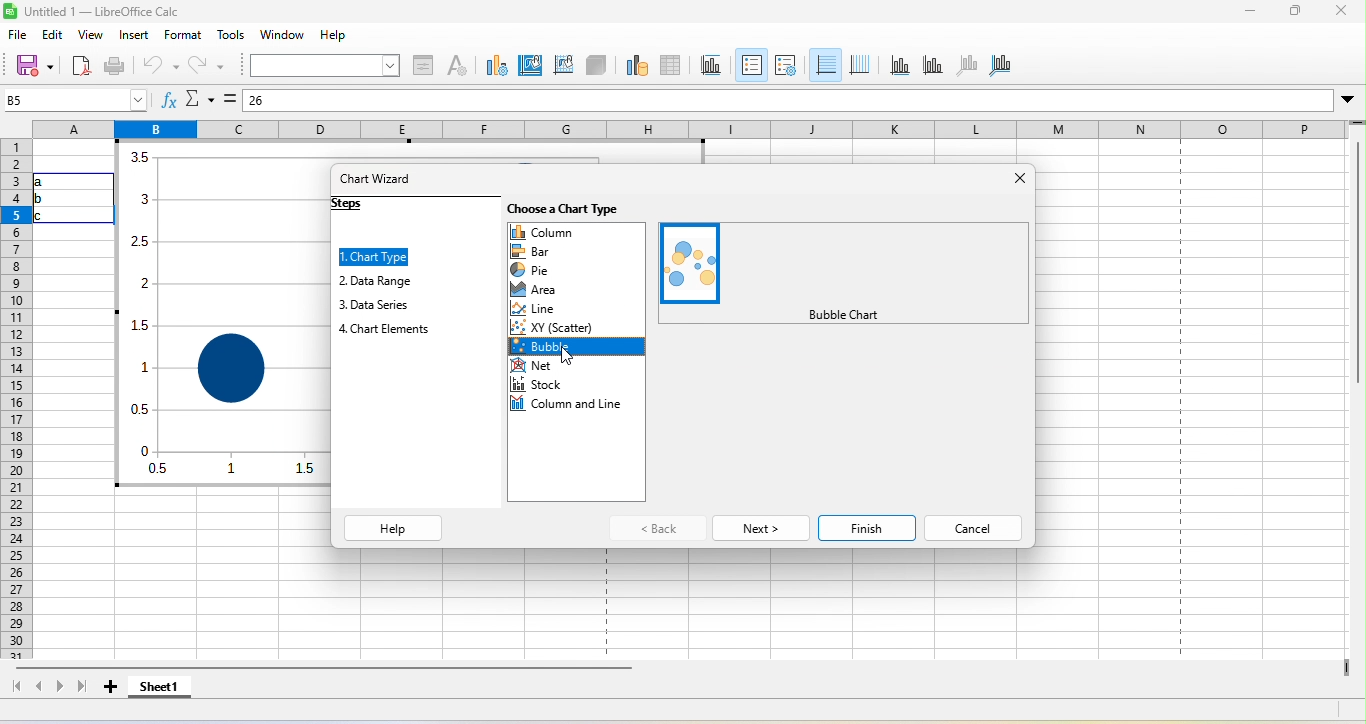  I want to click on redo, so click(205, 65).